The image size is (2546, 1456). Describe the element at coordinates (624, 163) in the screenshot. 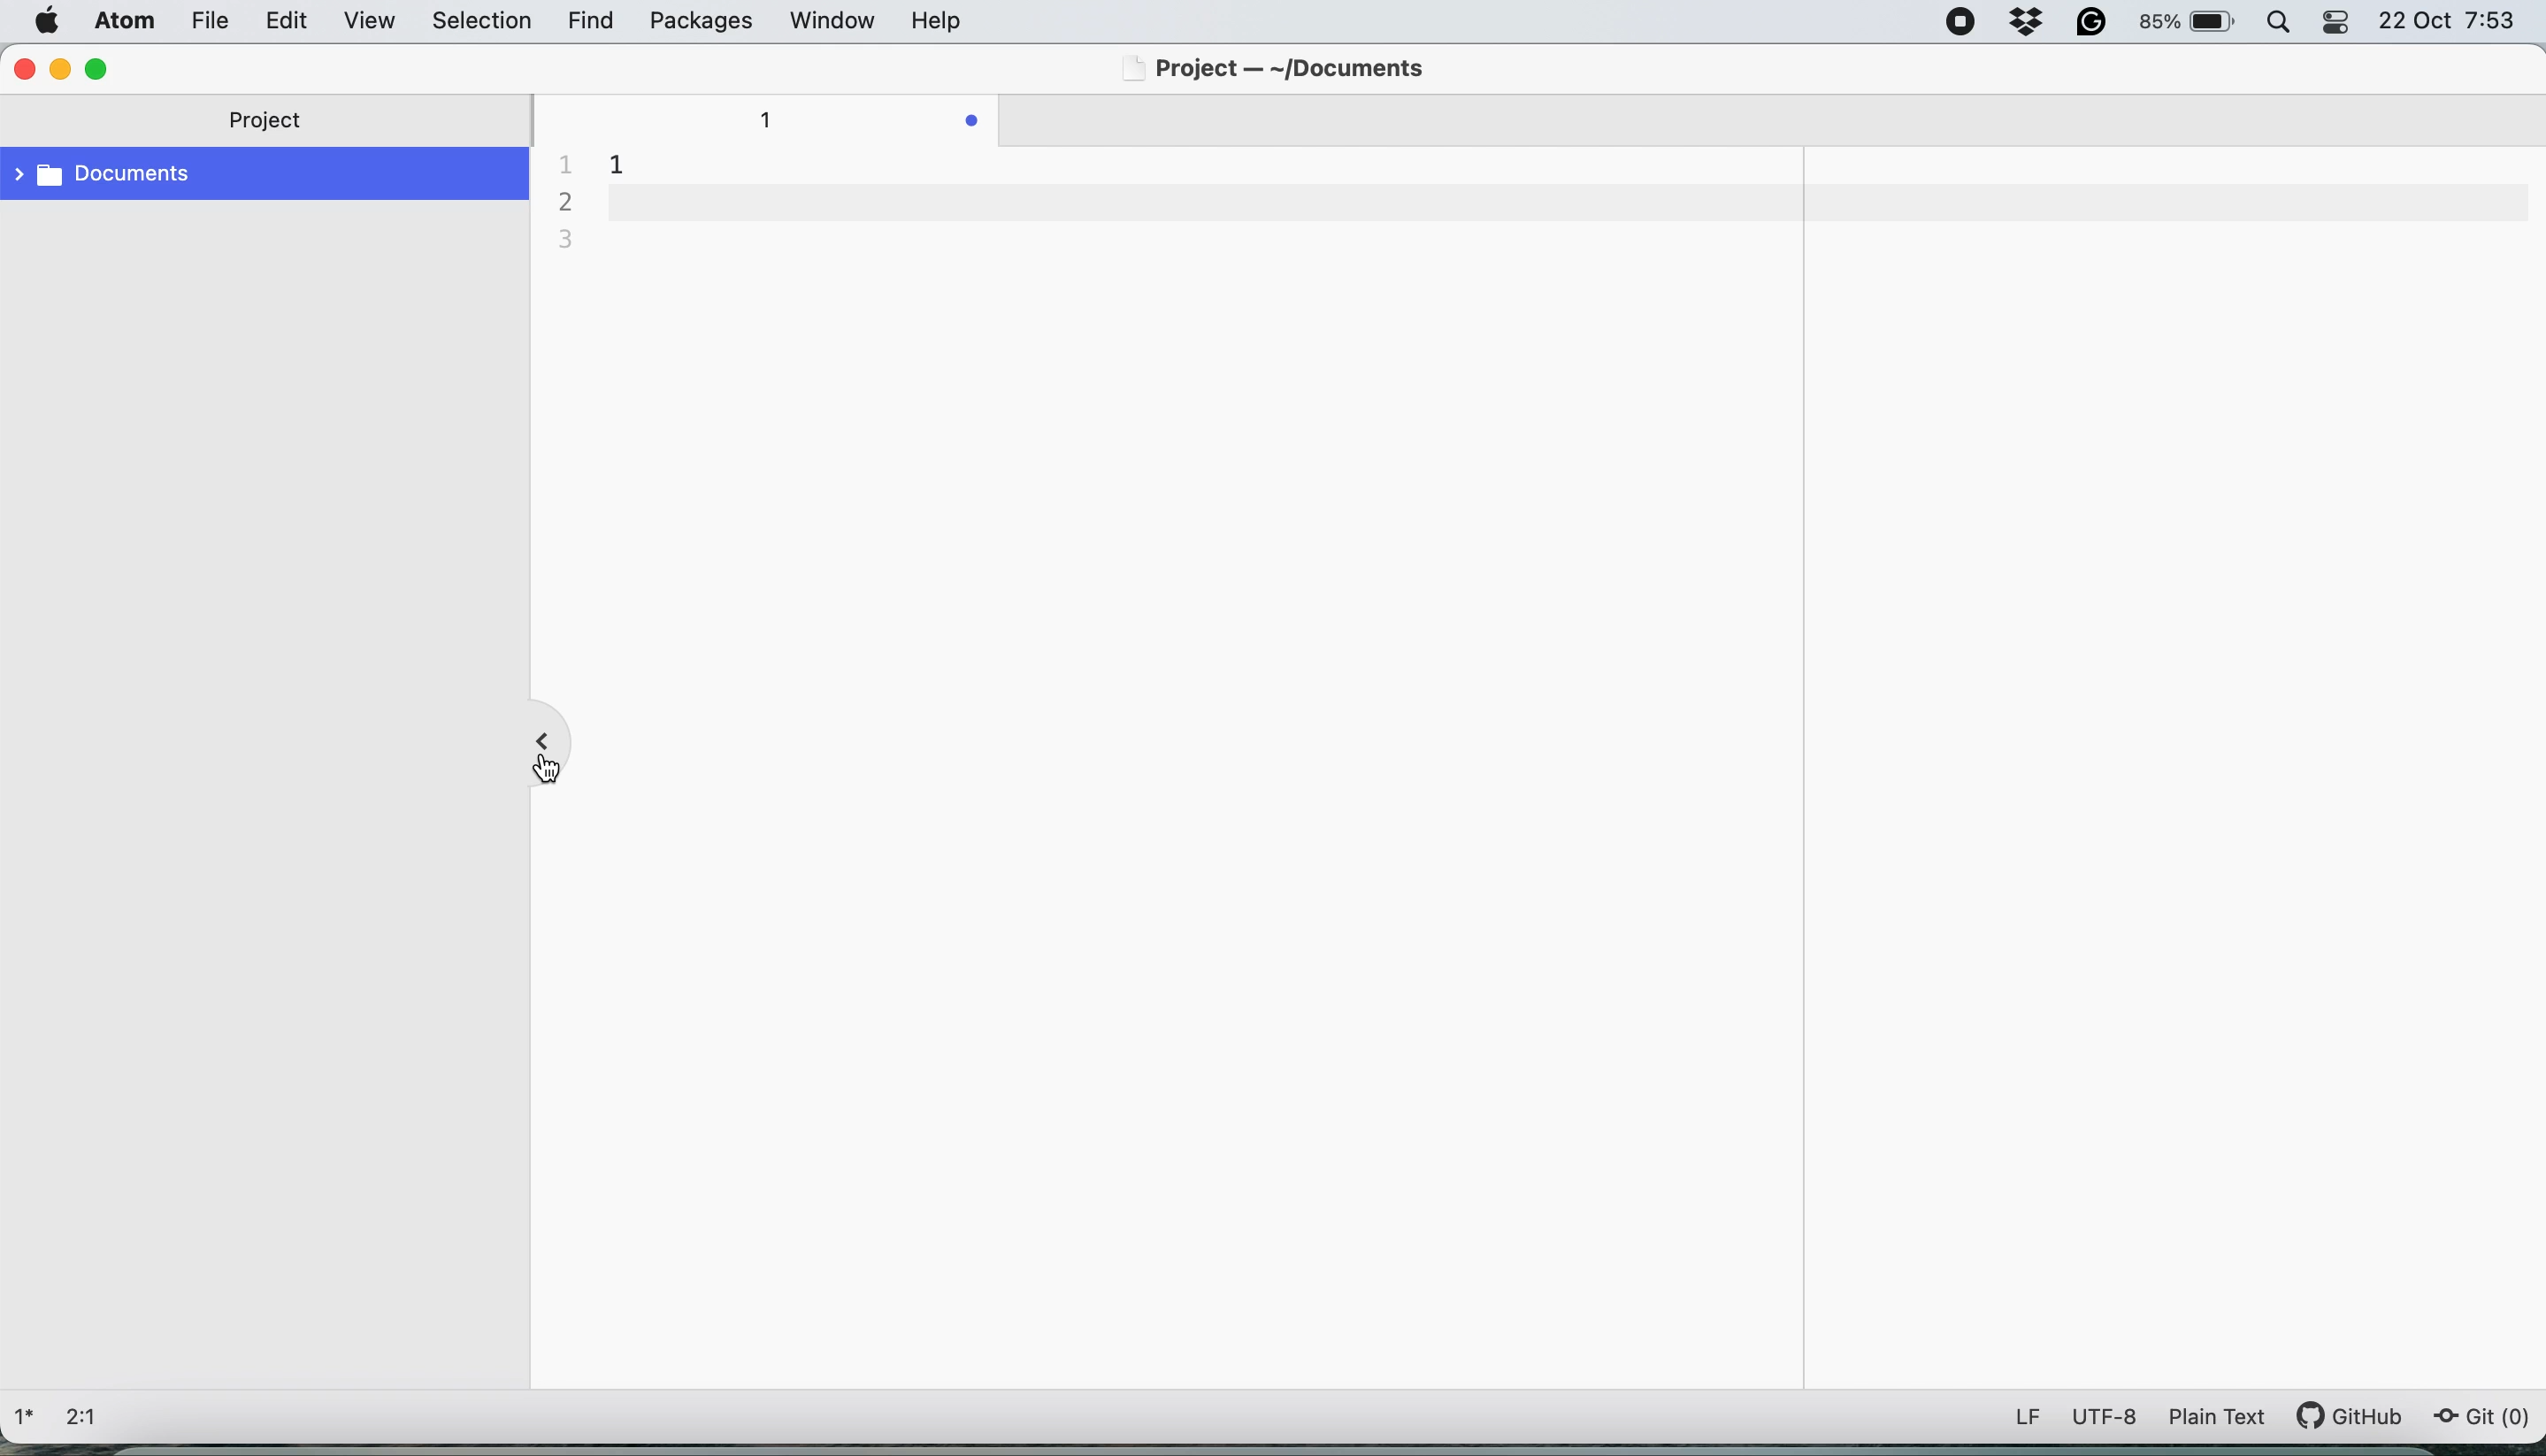

I see `1` at that location.